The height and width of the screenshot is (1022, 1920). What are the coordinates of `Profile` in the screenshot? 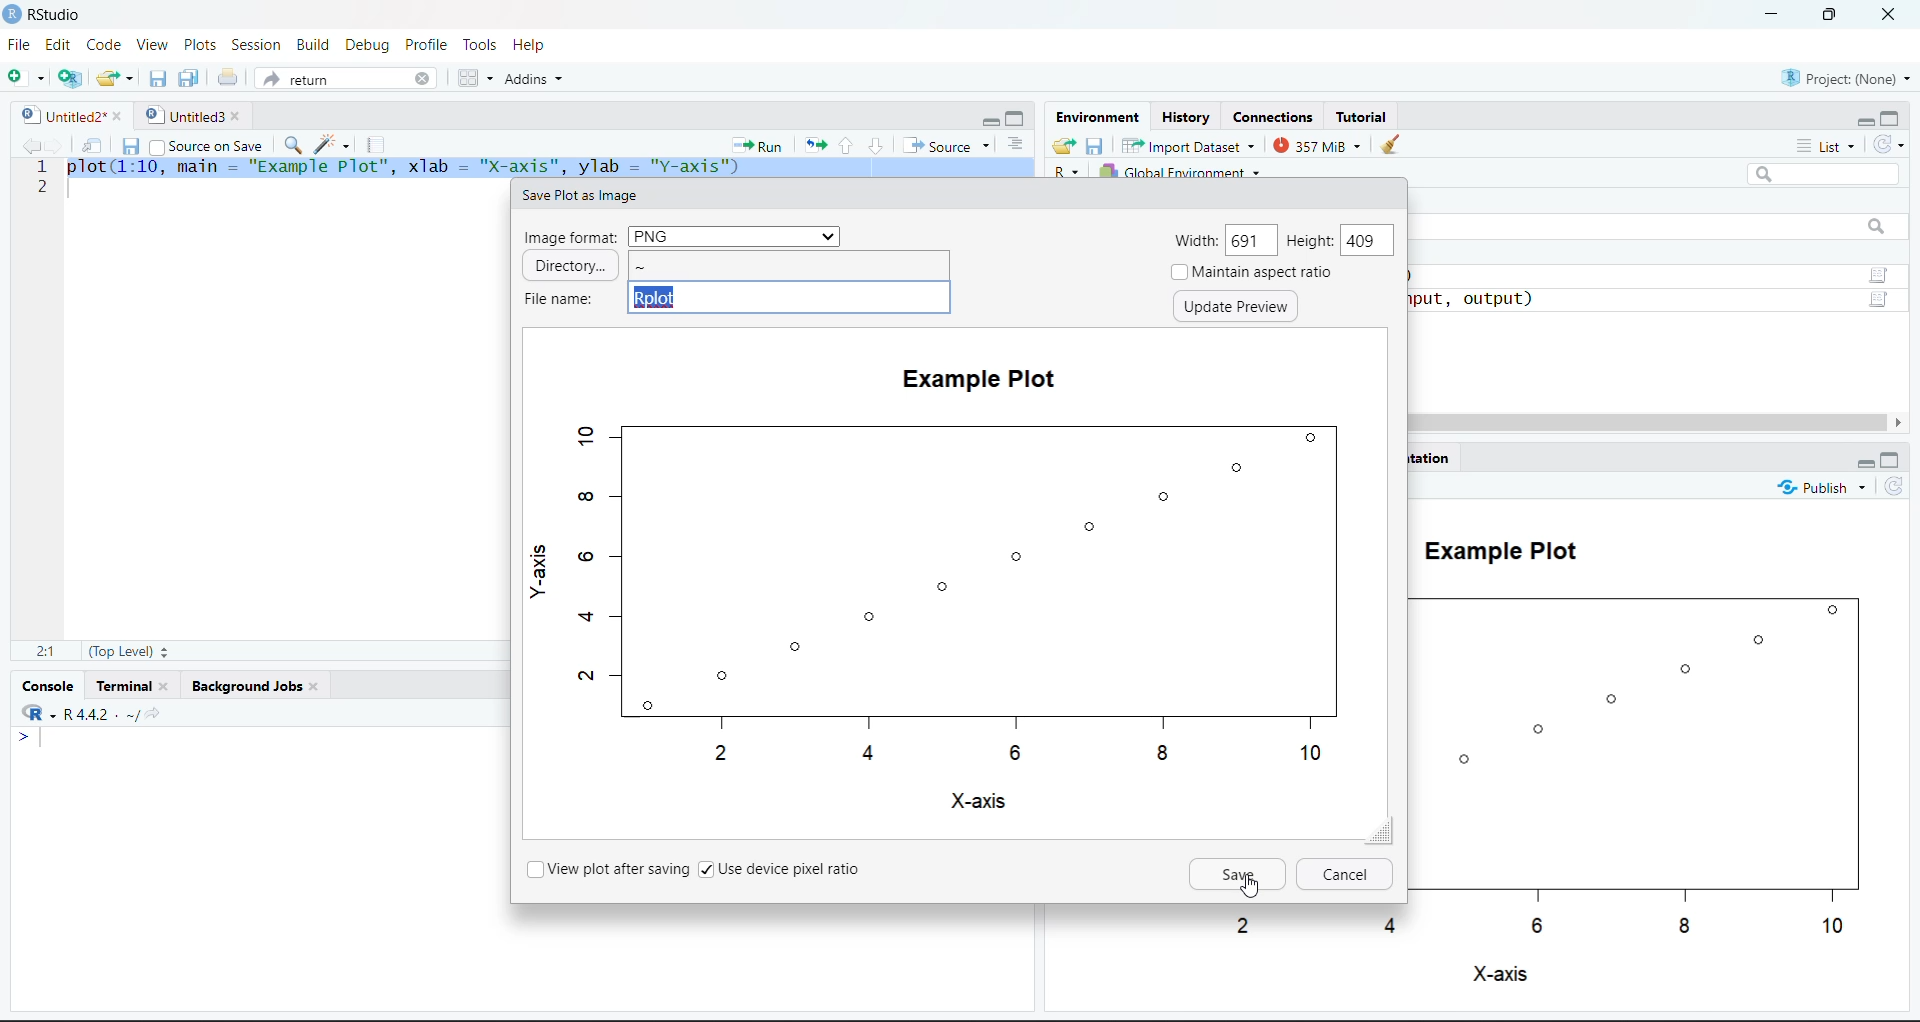 It's located at (429, 43).